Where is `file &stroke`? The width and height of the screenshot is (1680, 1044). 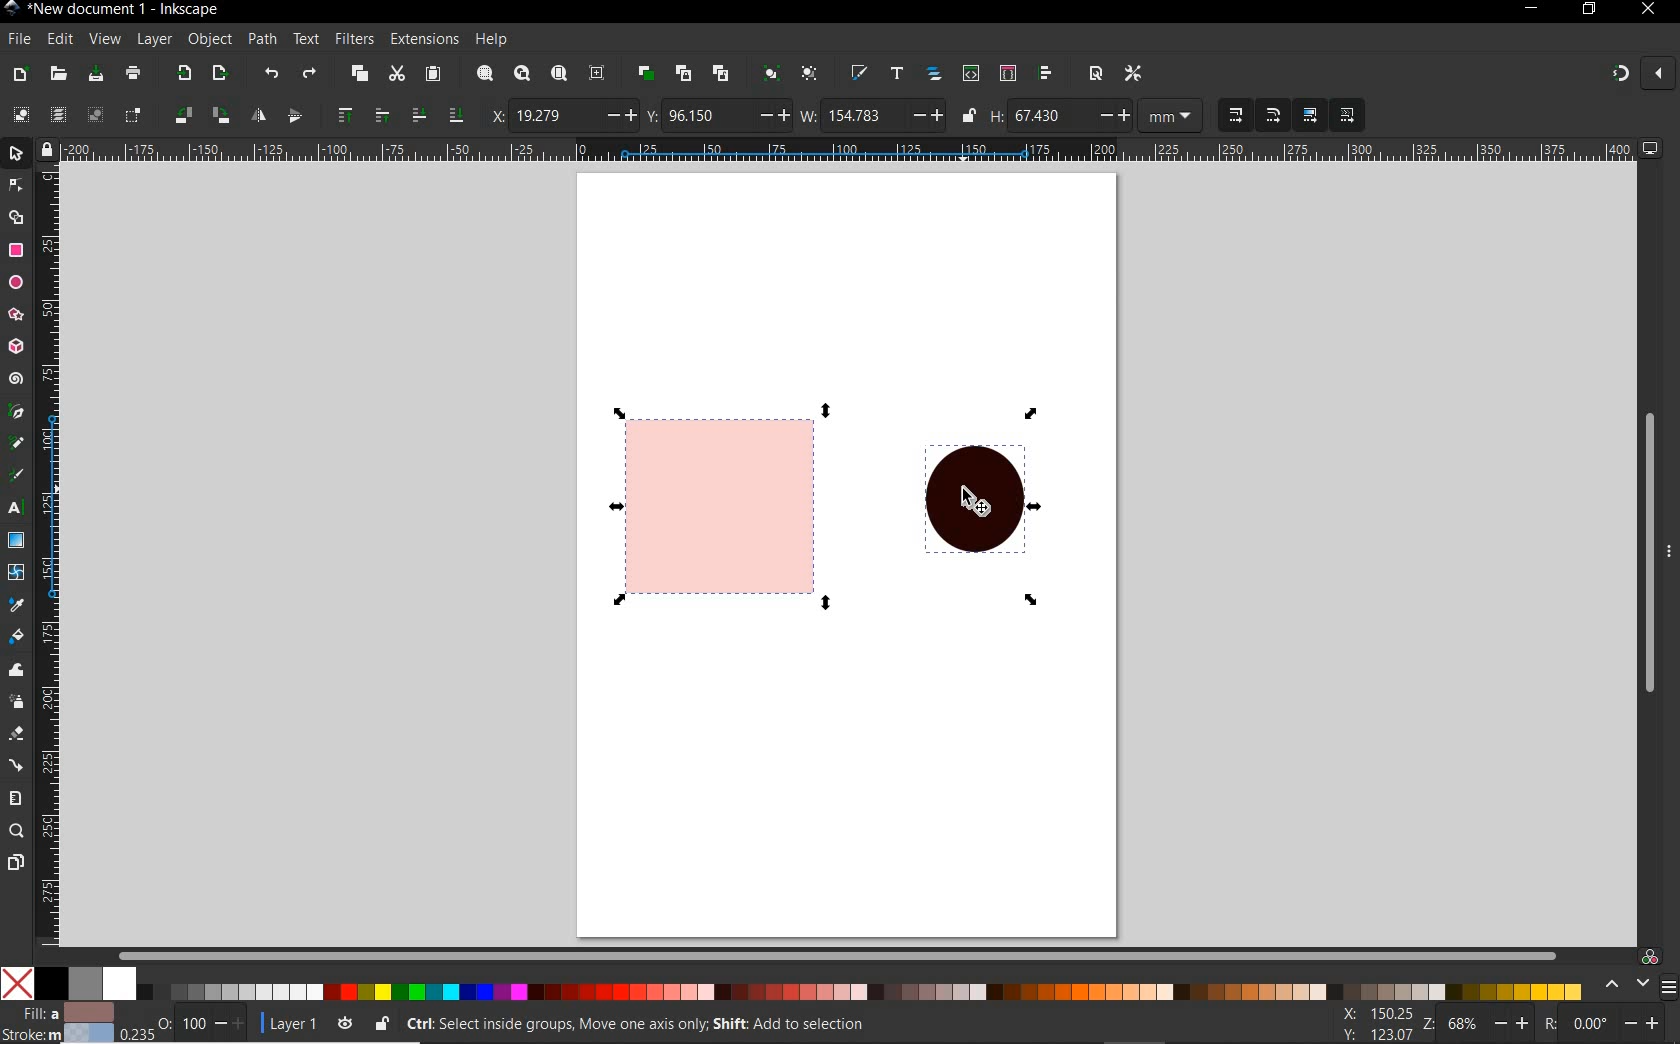
file &stroke is located at coordinates (58, 1022).